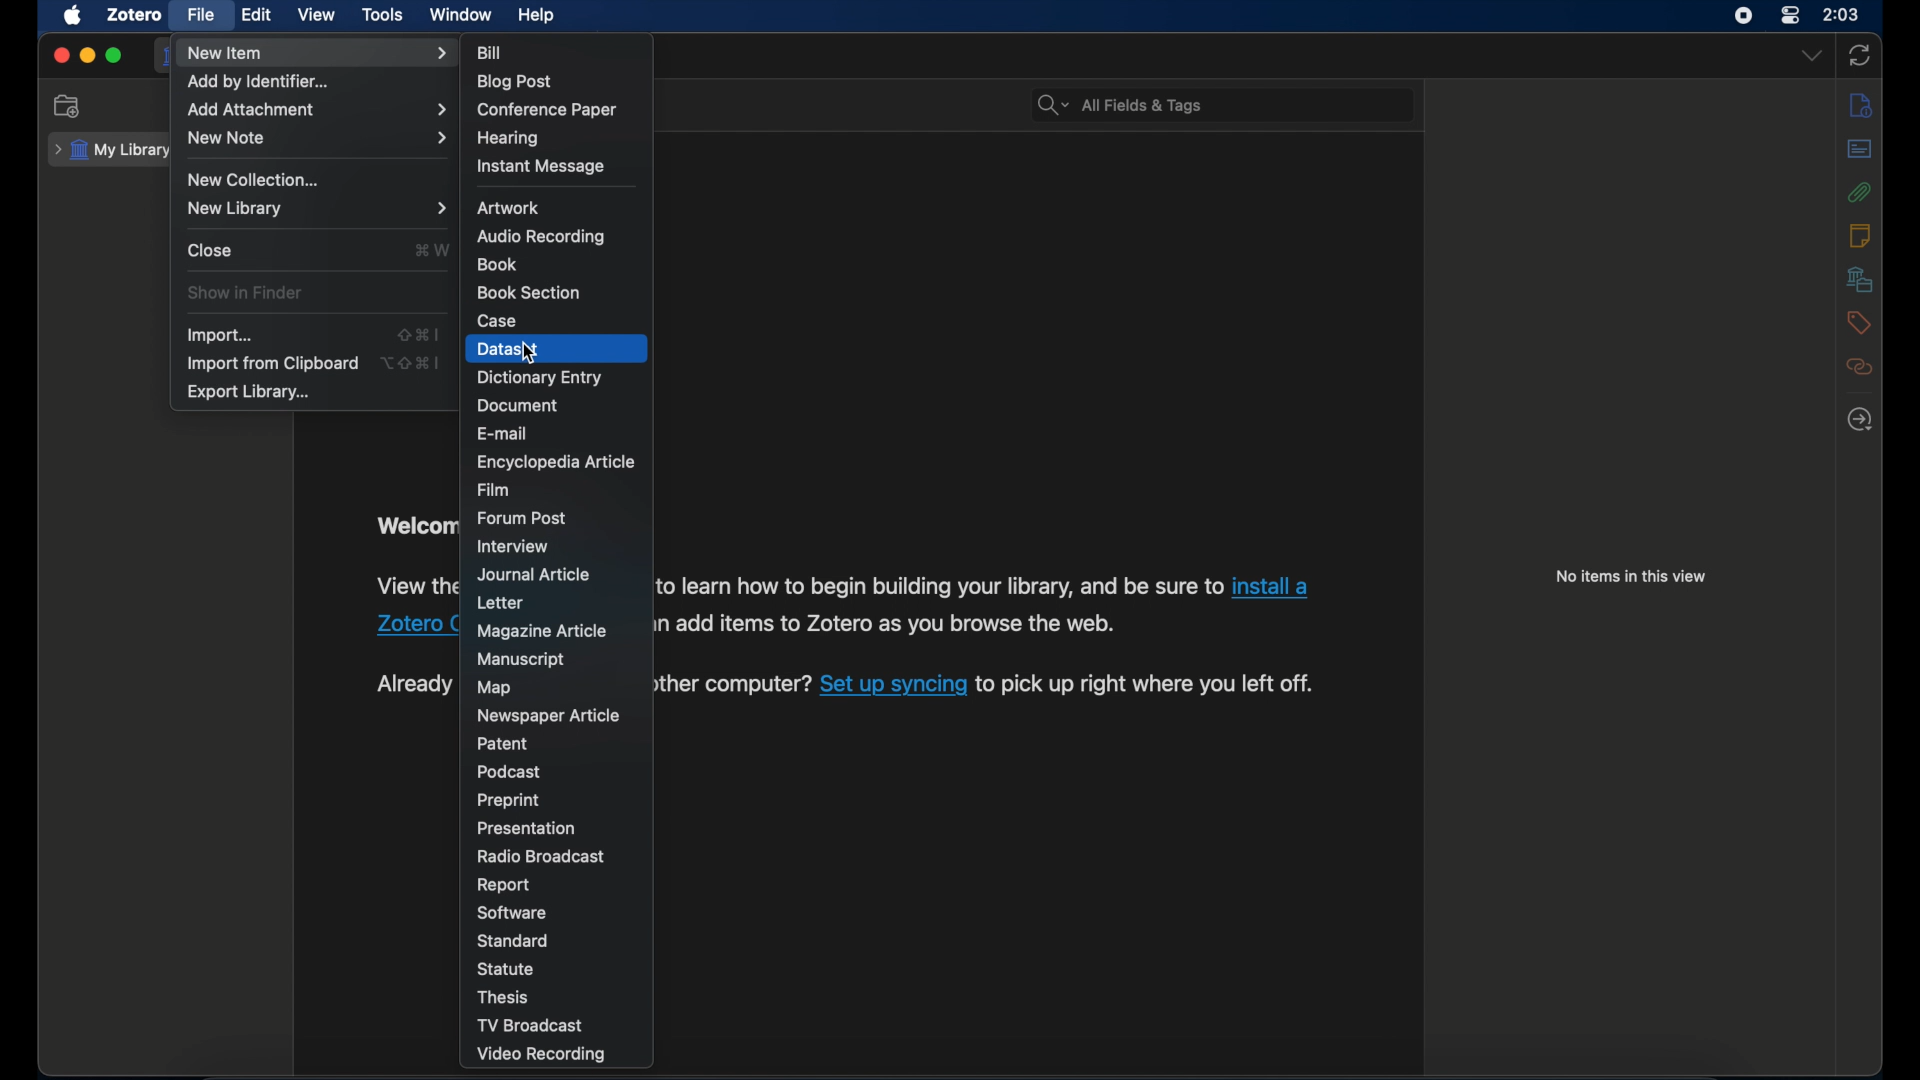 The image size is (1920, 1080). What do you see at coordinates (115, 56) in the screenshot?
I see `maximize` at bounding box center [115, 56].